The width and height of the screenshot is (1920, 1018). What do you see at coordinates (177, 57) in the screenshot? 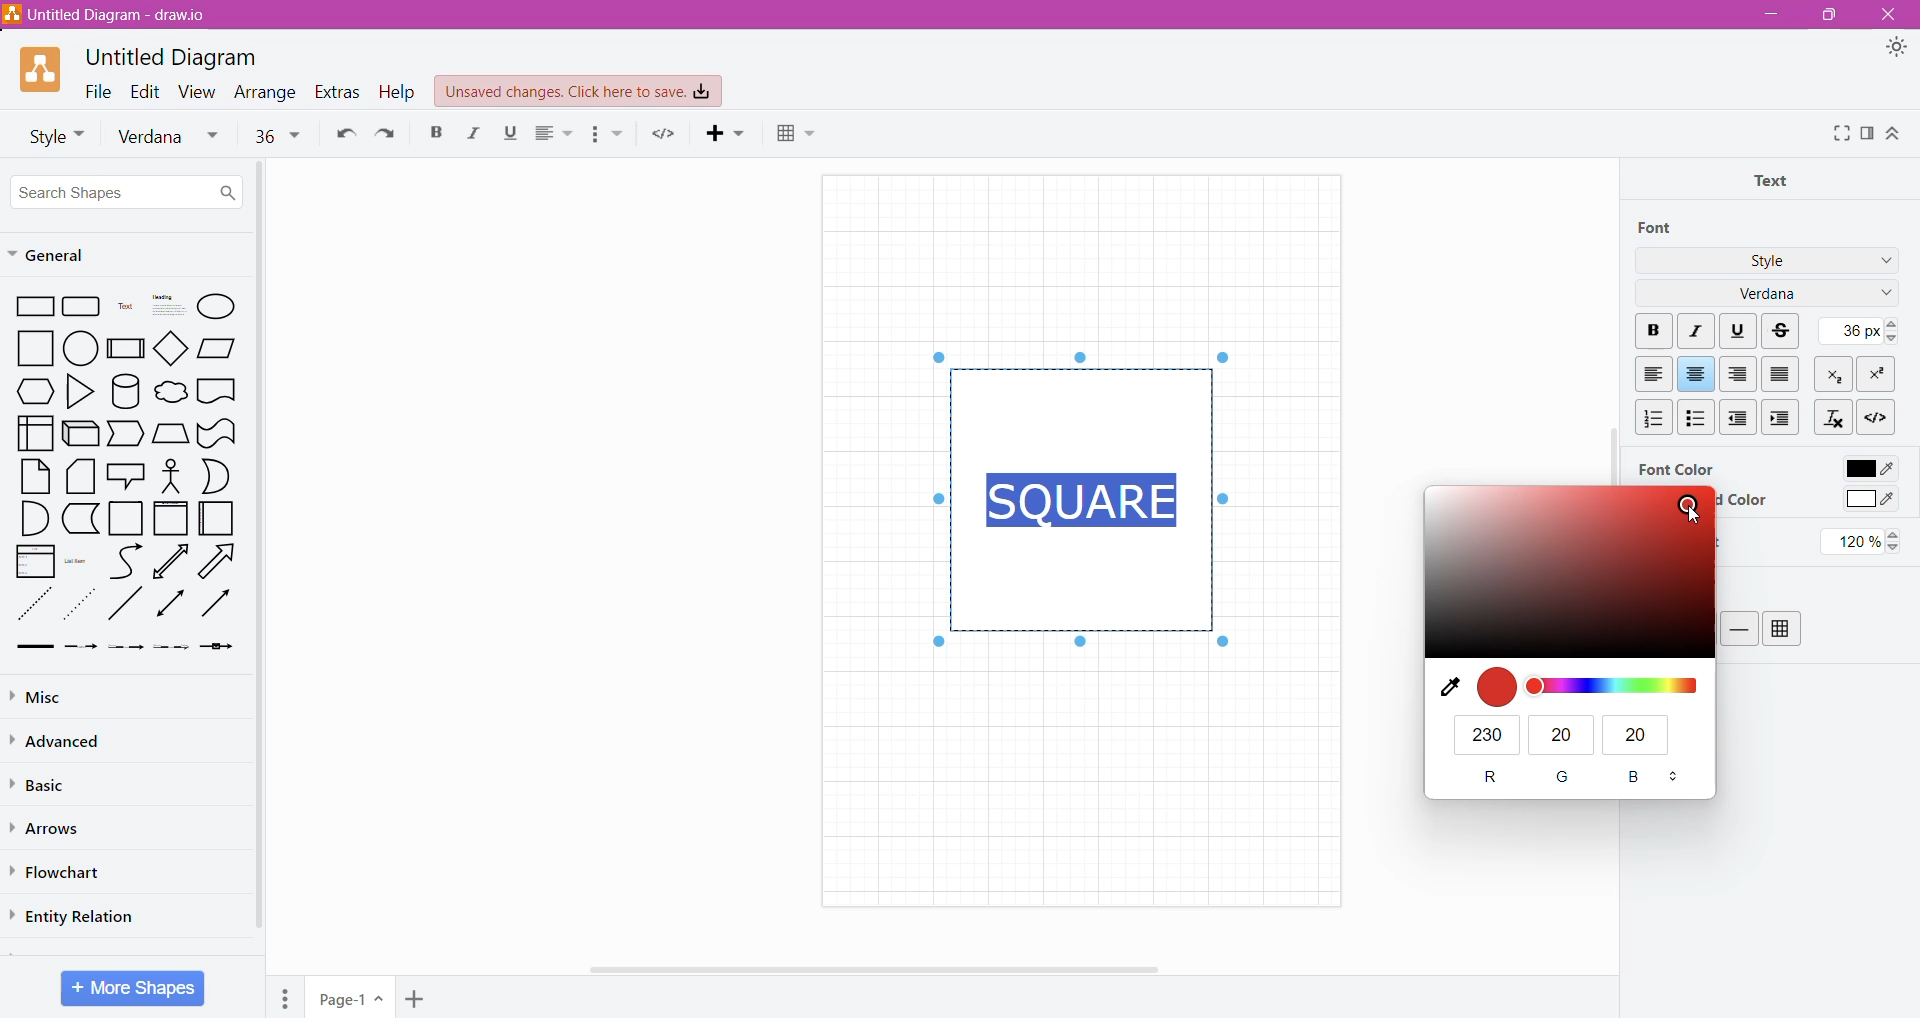
I see `Untitled Diagram` at bounding box center [177, 57].